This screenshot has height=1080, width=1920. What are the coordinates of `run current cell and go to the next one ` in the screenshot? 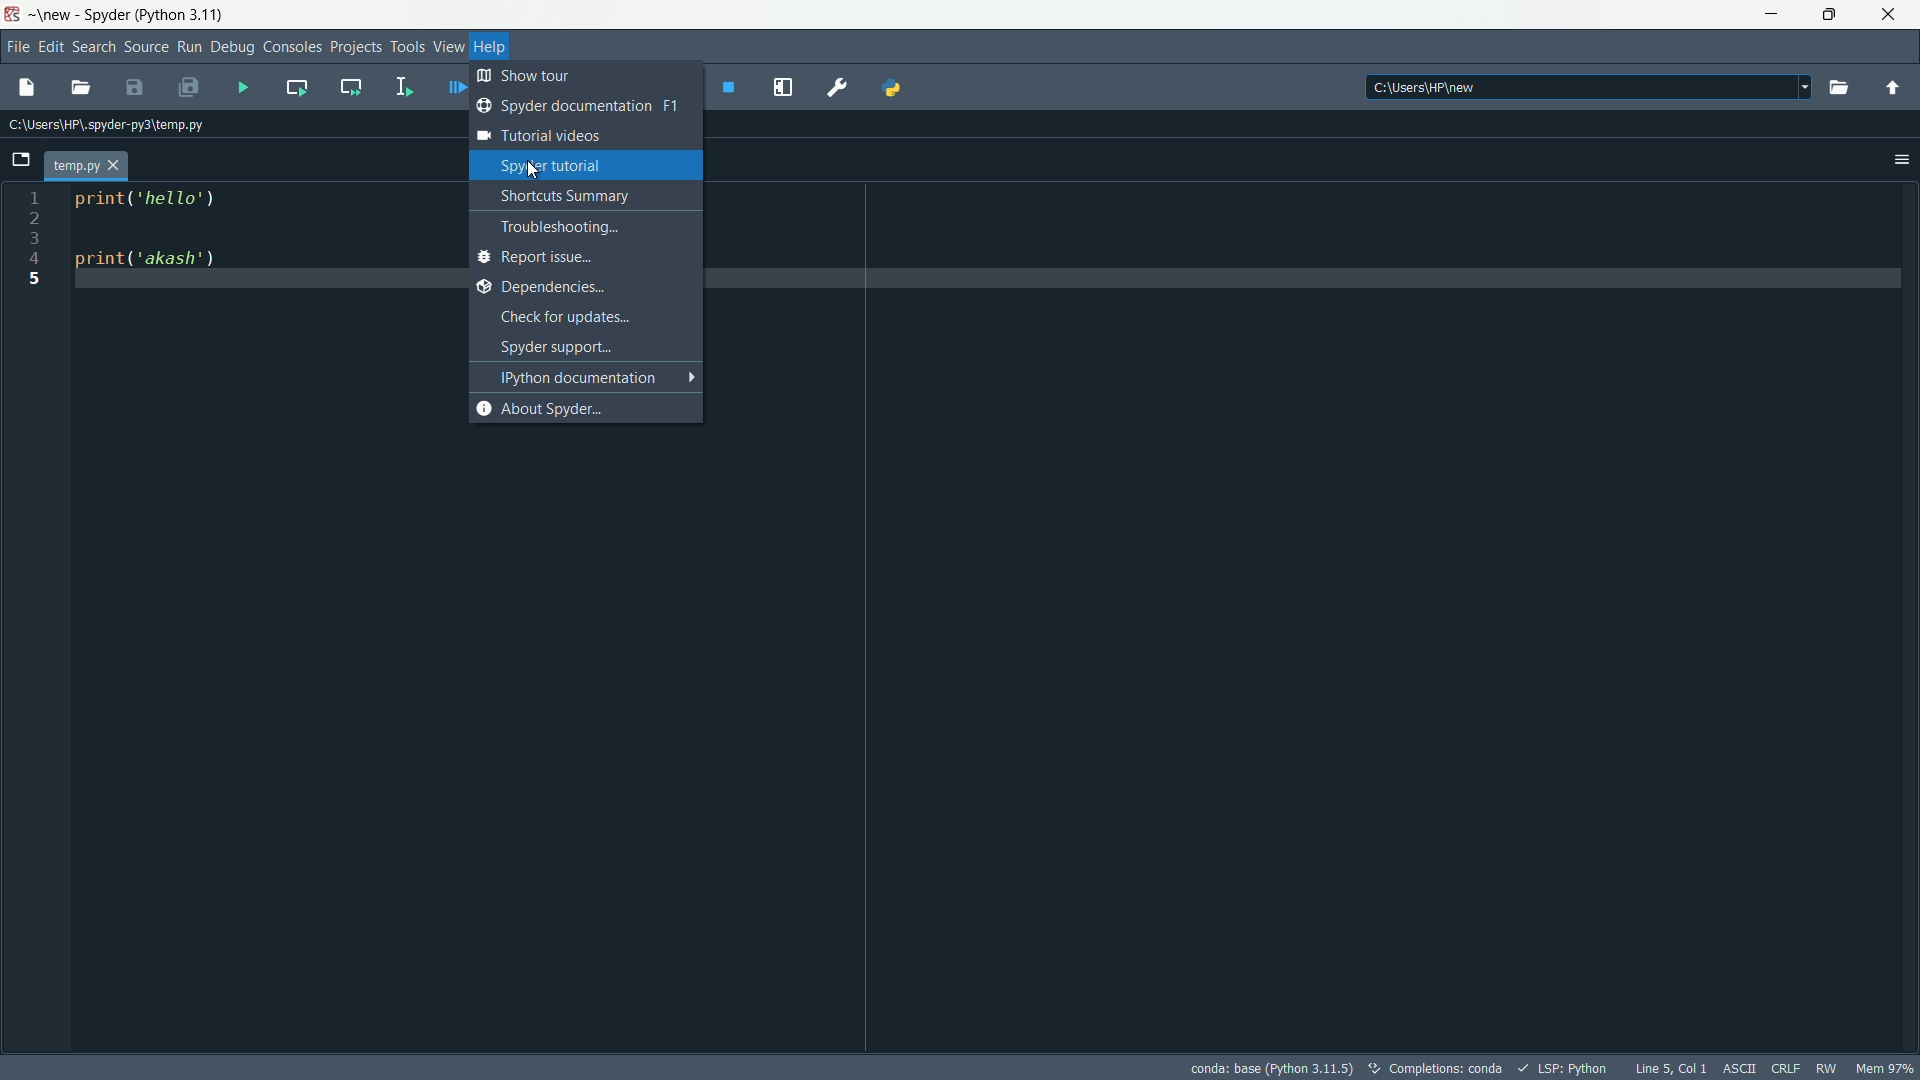 It's located at (350, 84).